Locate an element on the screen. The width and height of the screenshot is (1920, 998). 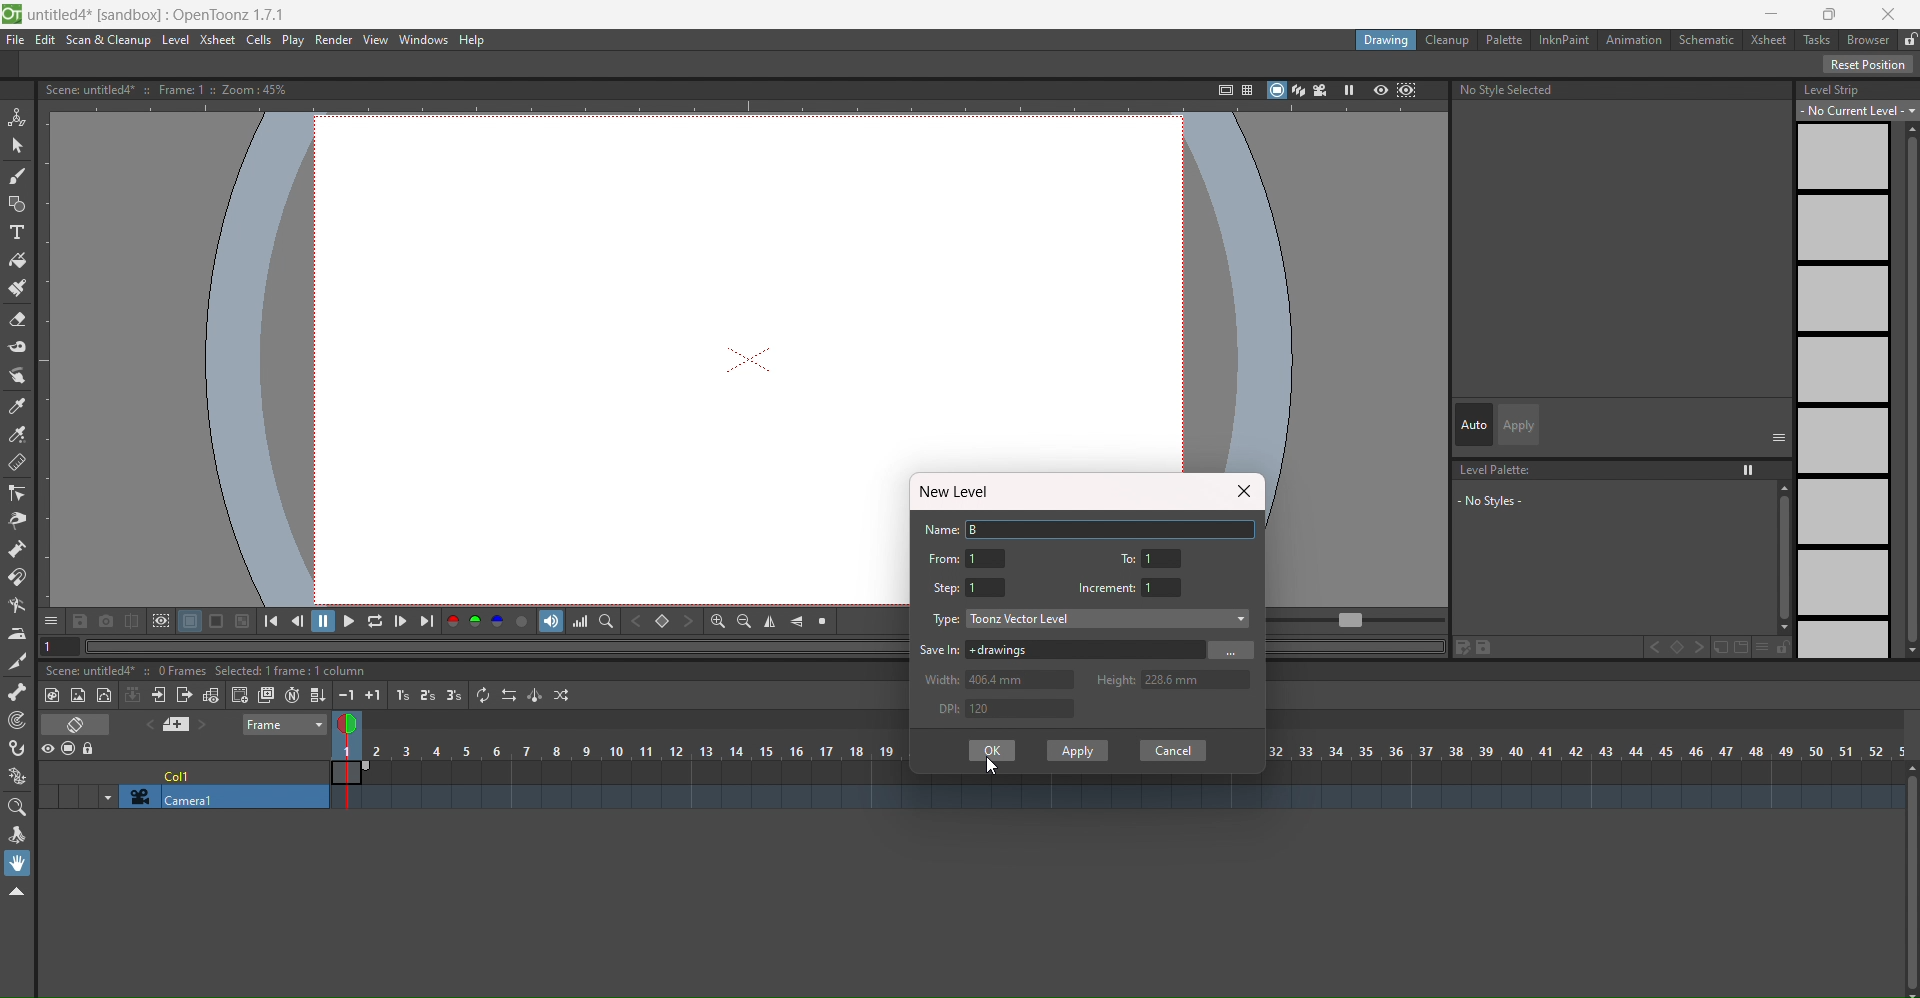
increase step is located at coordinates (400, 695).